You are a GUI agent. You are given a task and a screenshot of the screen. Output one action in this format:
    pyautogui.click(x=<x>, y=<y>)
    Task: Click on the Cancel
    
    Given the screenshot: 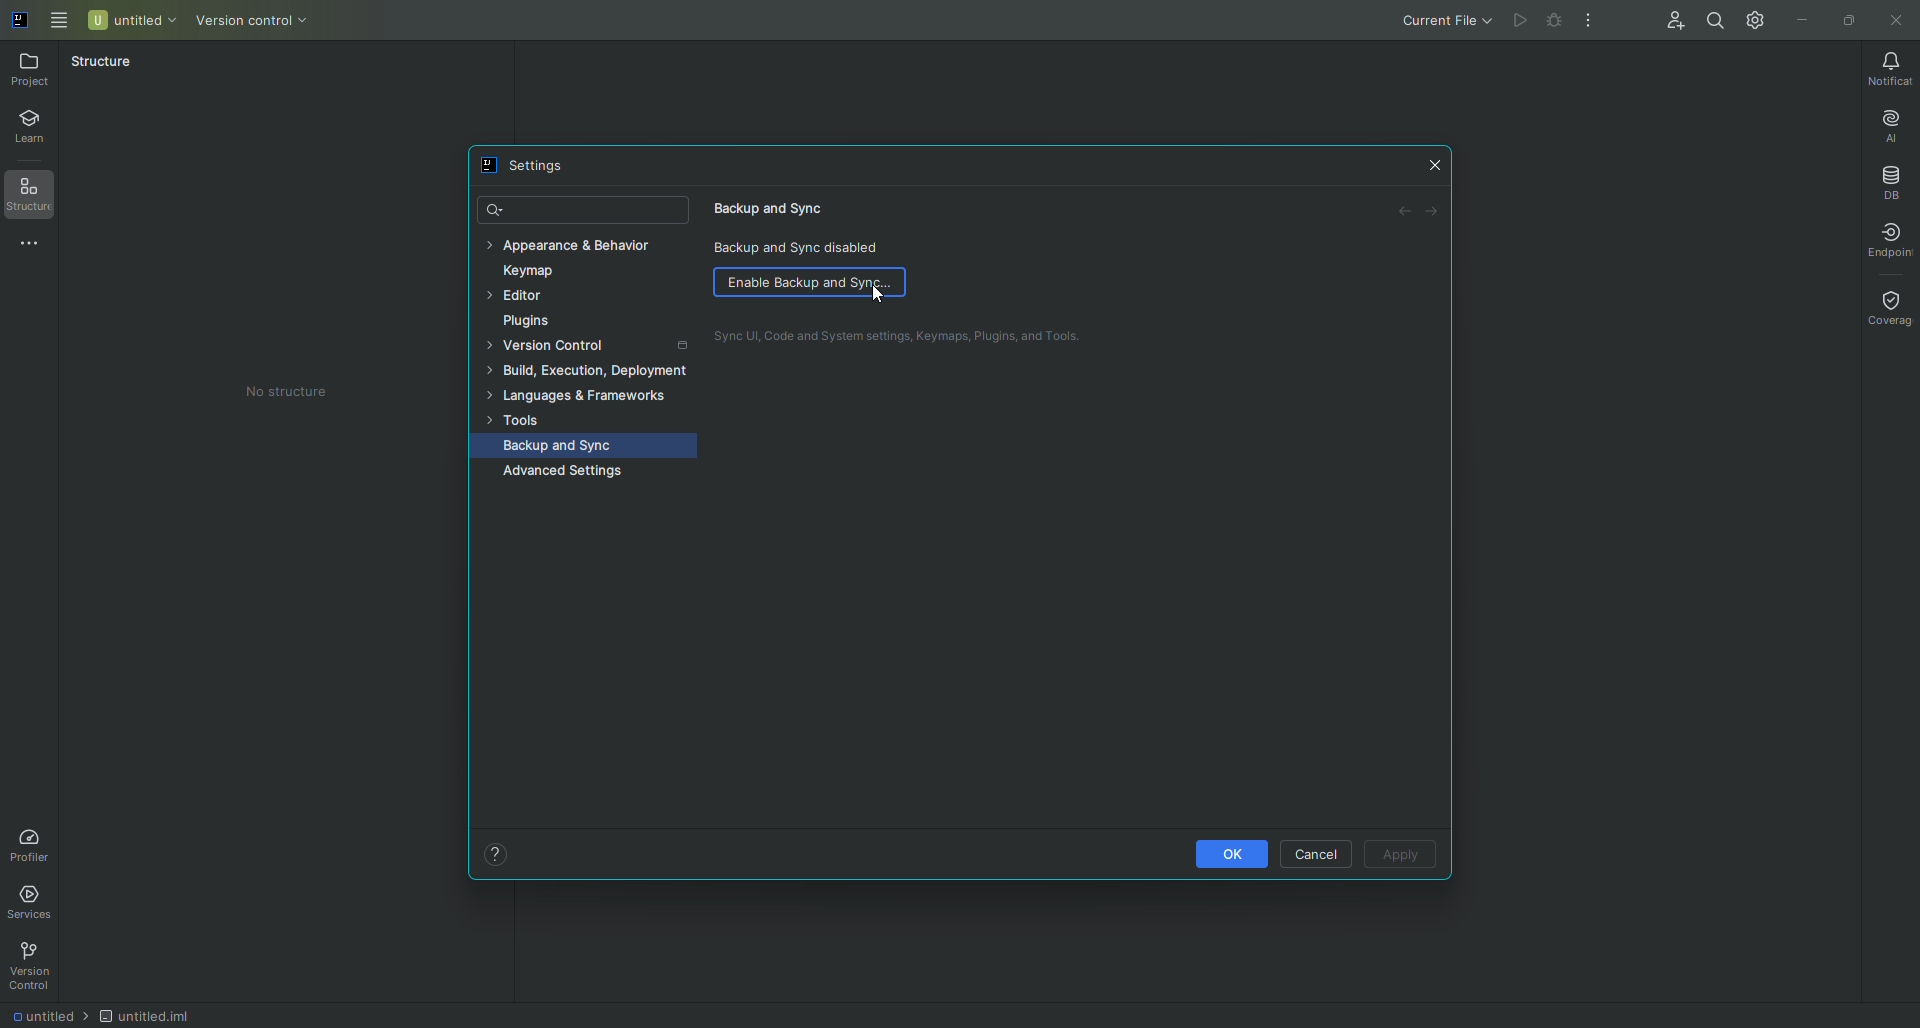 What is the action you would take?
    pyautogui.click(x=1318, y=856)
    